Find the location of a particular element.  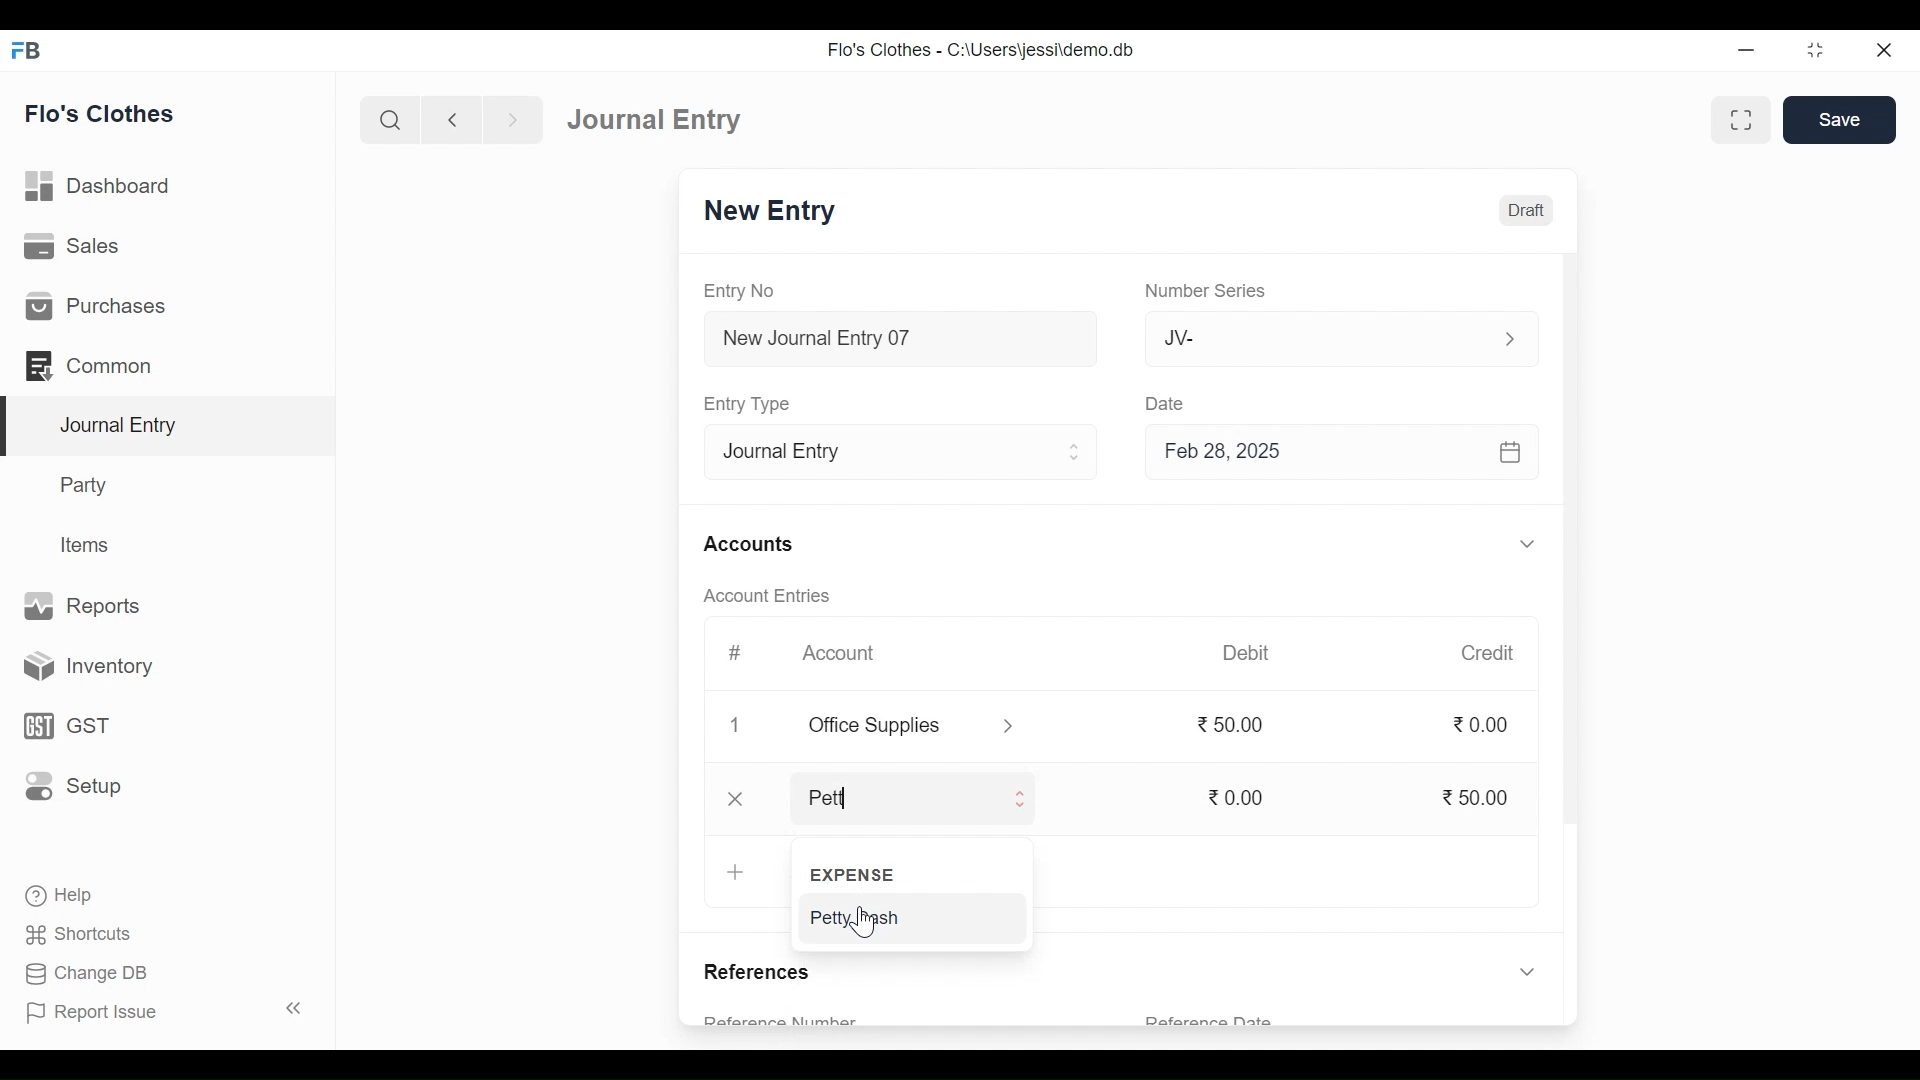

minimize is located at coordinates (1746, 52).